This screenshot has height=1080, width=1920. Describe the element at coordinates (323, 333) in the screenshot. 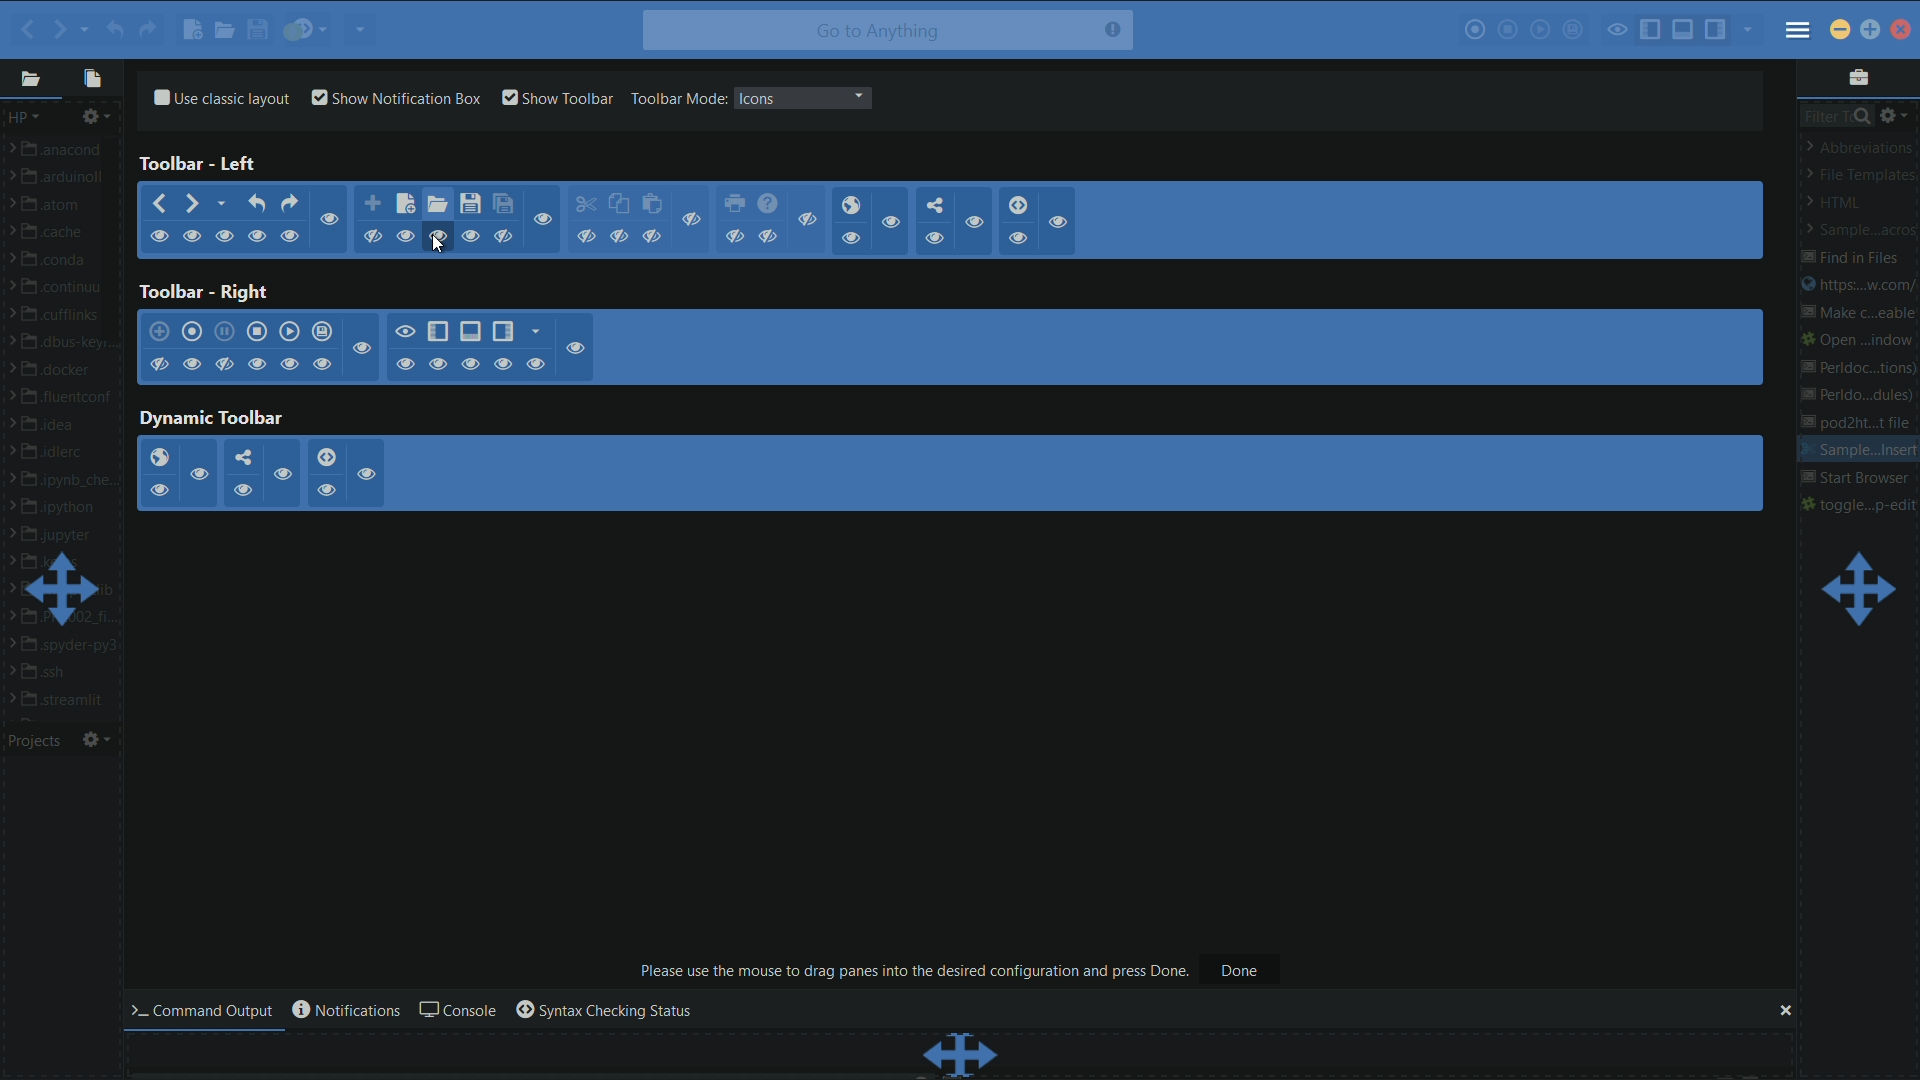

I see `save macro to toolbox` at that location.